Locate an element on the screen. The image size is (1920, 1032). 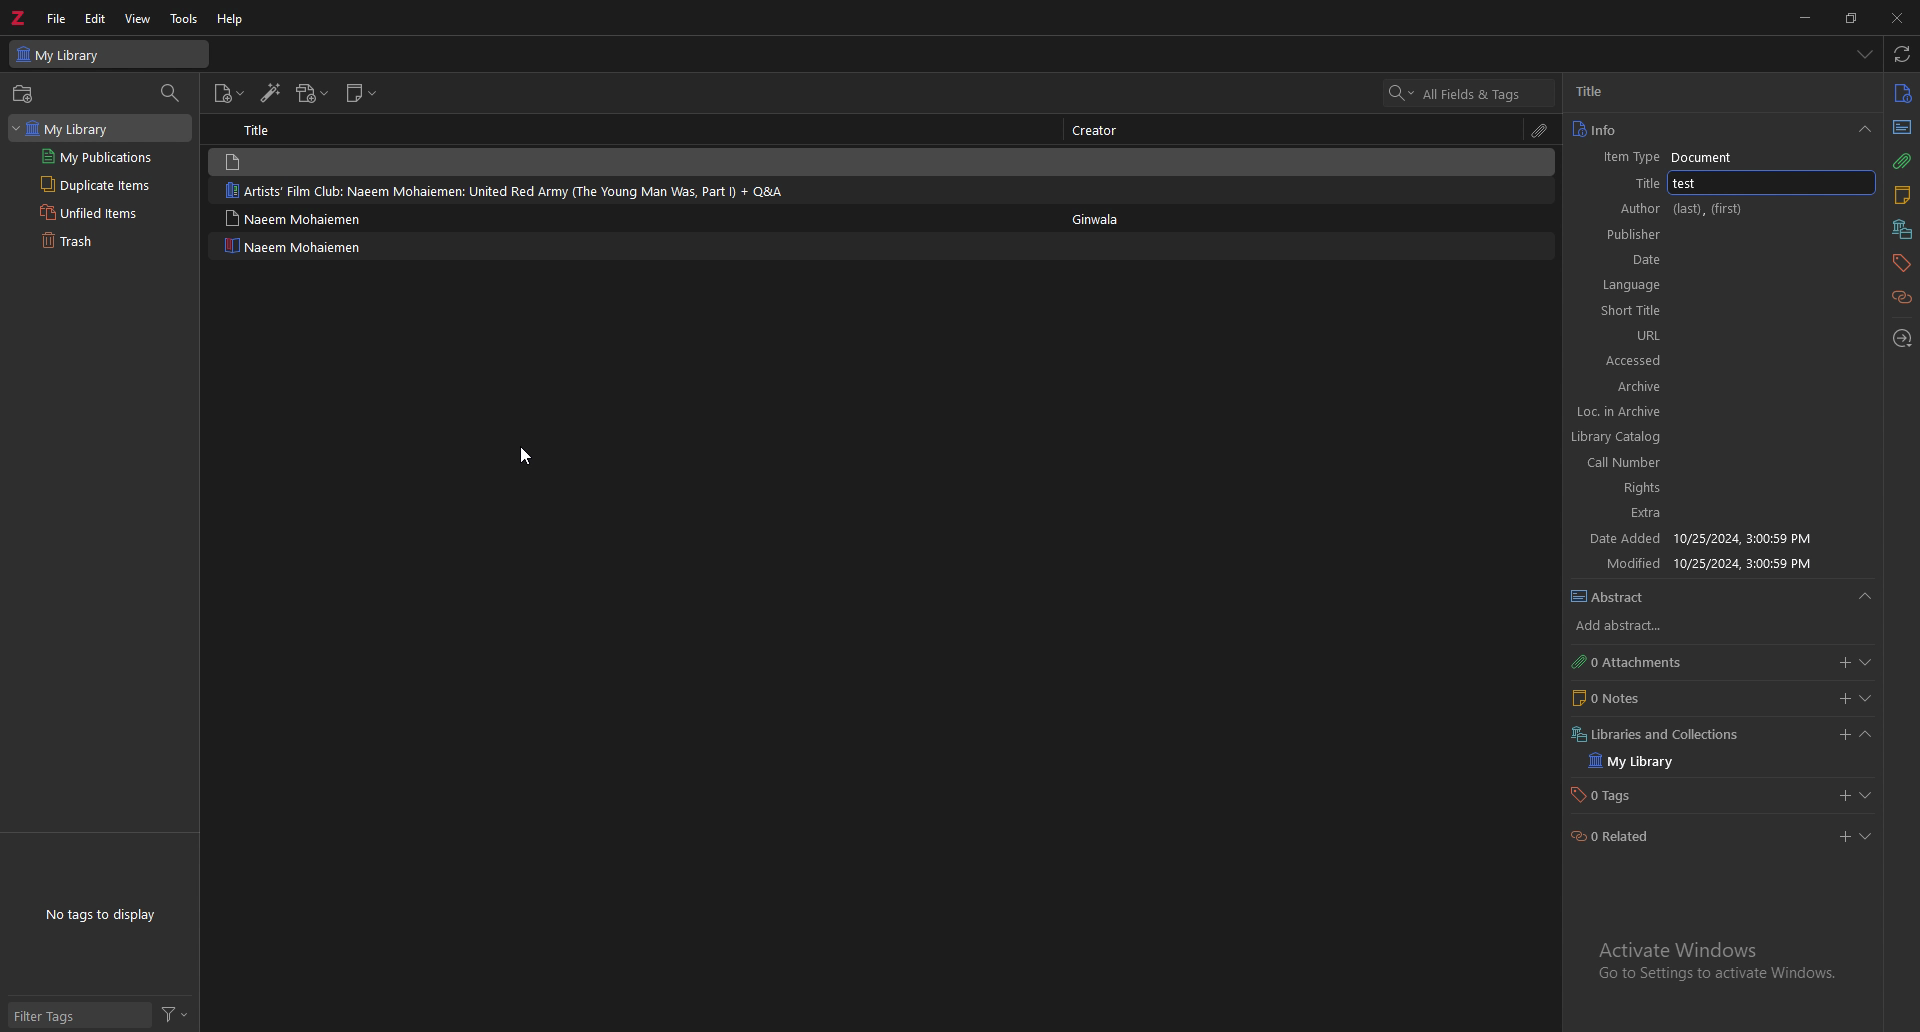
modified is located at coordinates (1624, 792).